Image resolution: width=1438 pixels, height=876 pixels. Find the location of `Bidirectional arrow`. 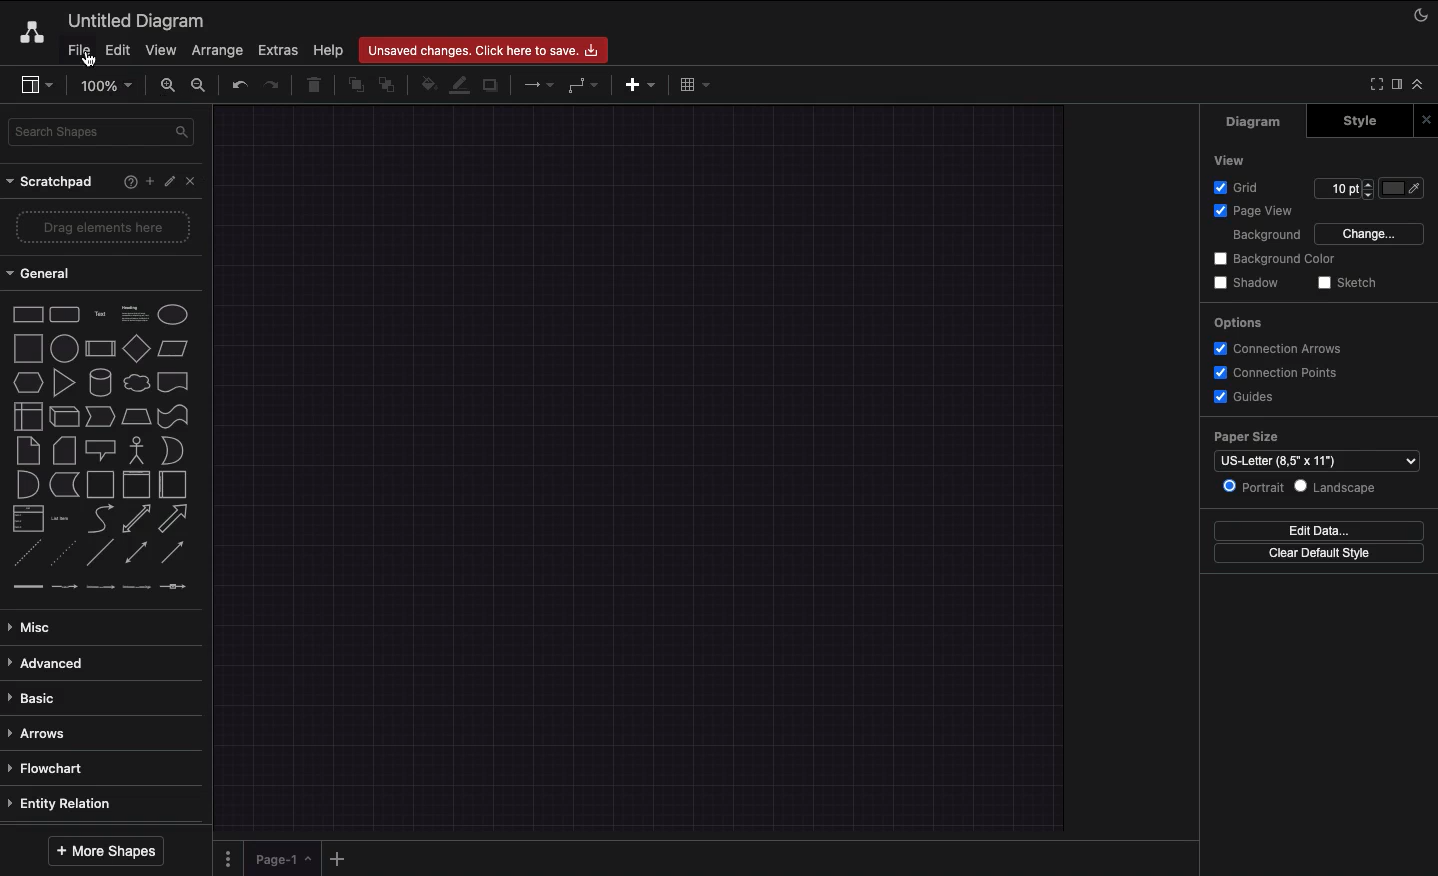

Bidirectional arrow is located at coordinates (136, 518).